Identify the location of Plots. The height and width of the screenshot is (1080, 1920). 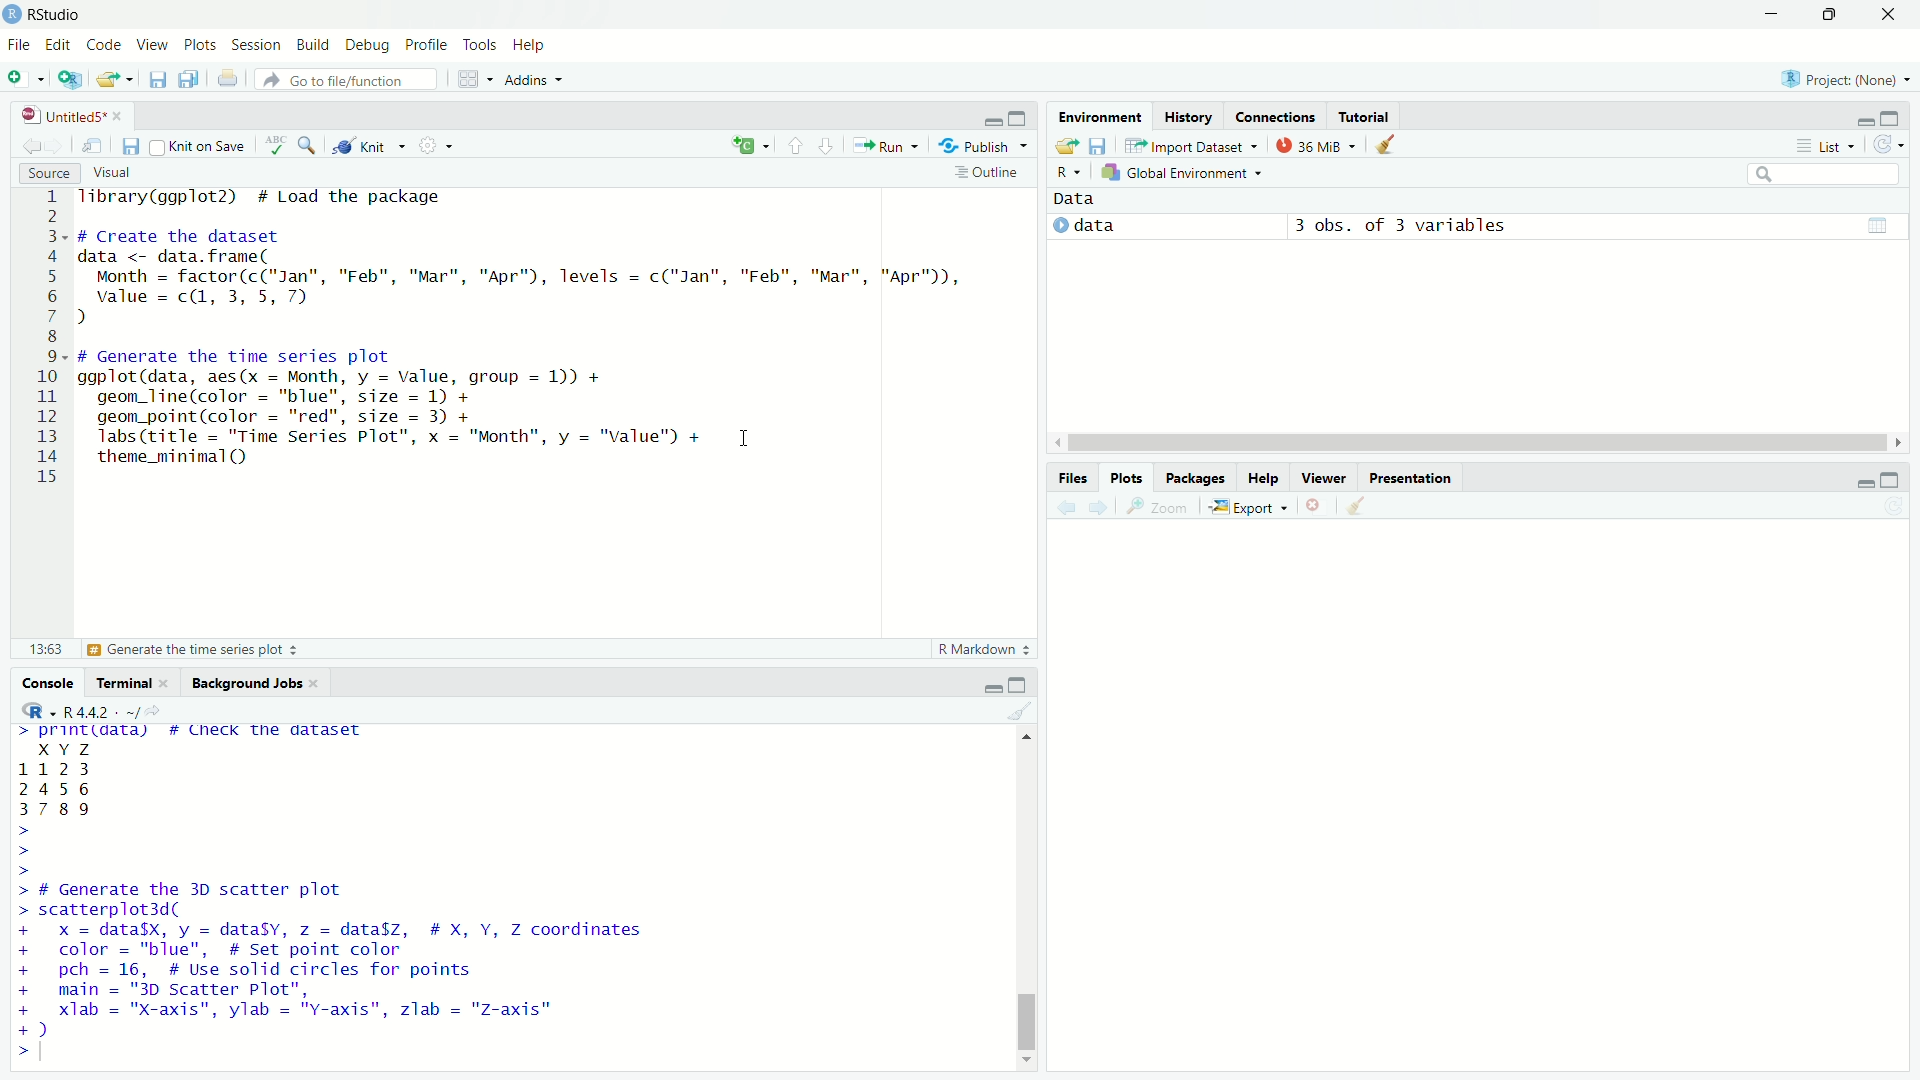
(199, 45).